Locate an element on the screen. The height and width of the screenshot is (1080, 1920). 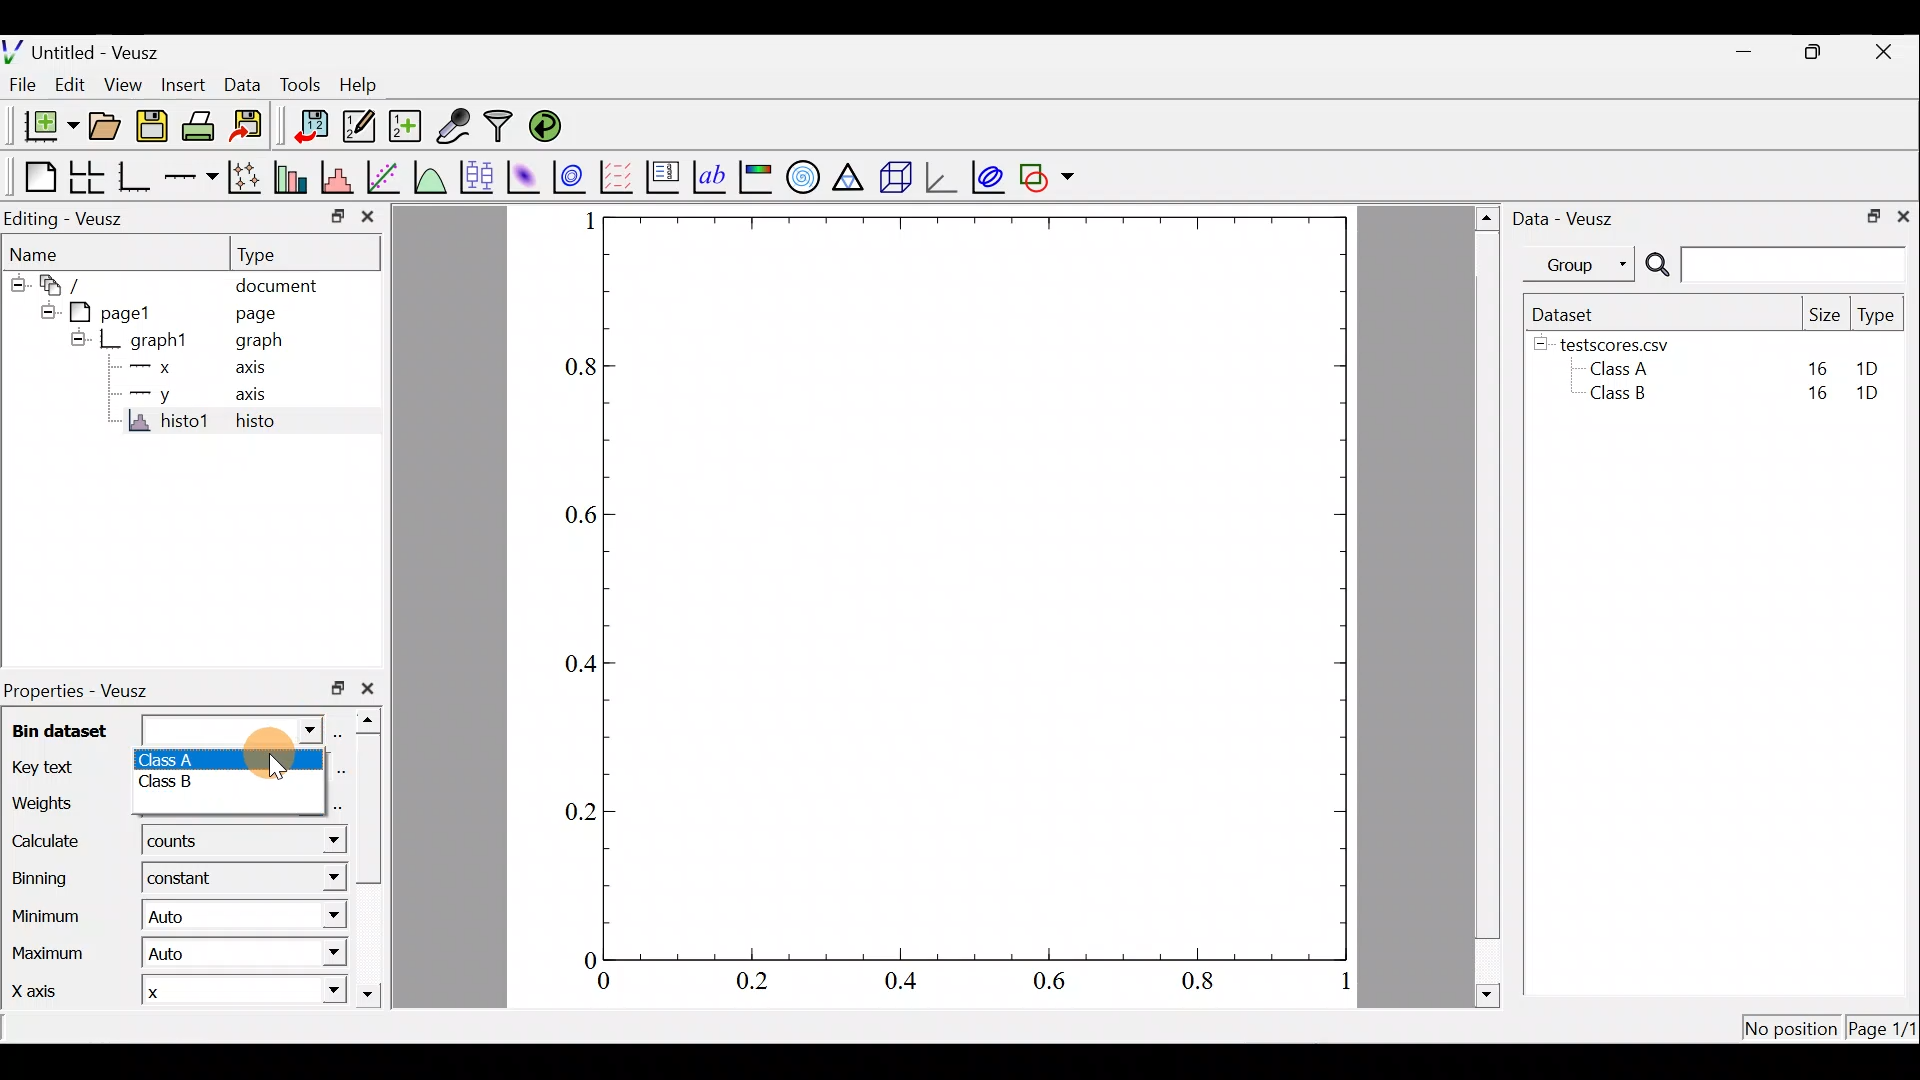
0.8 is located at coordinates (1198, 984).